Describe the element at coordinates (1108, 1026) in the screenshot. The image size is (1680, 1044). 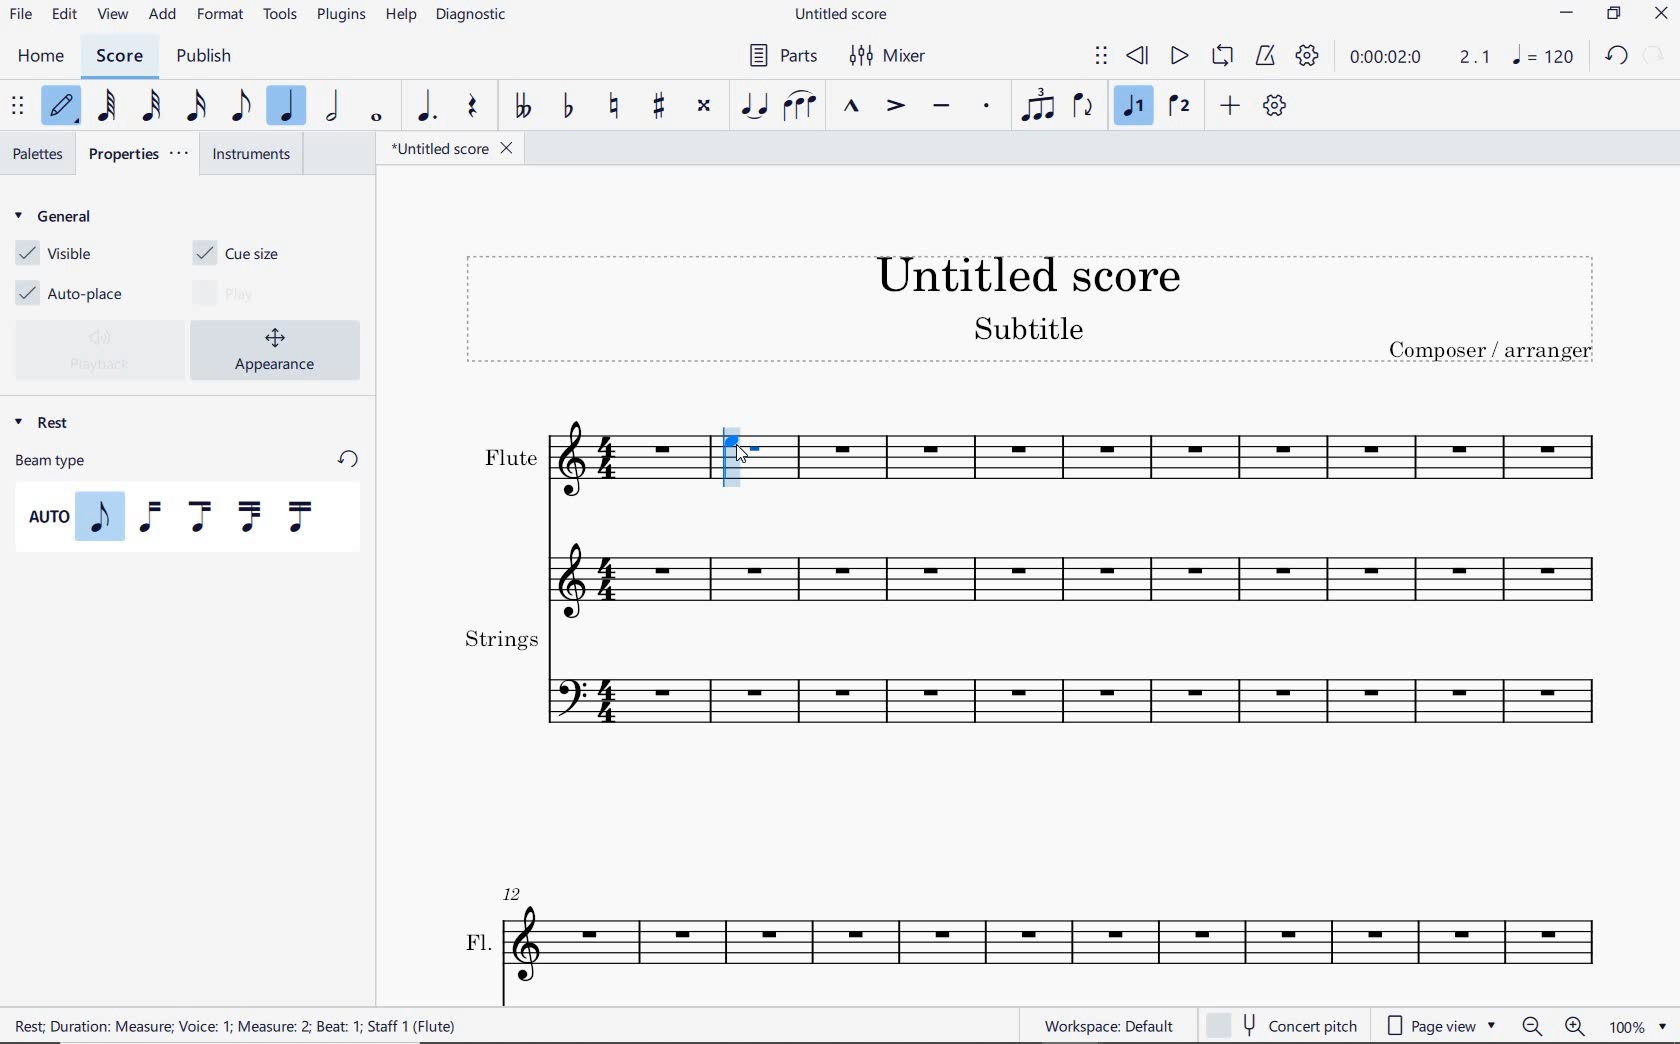
I see `workspace default` at that location.